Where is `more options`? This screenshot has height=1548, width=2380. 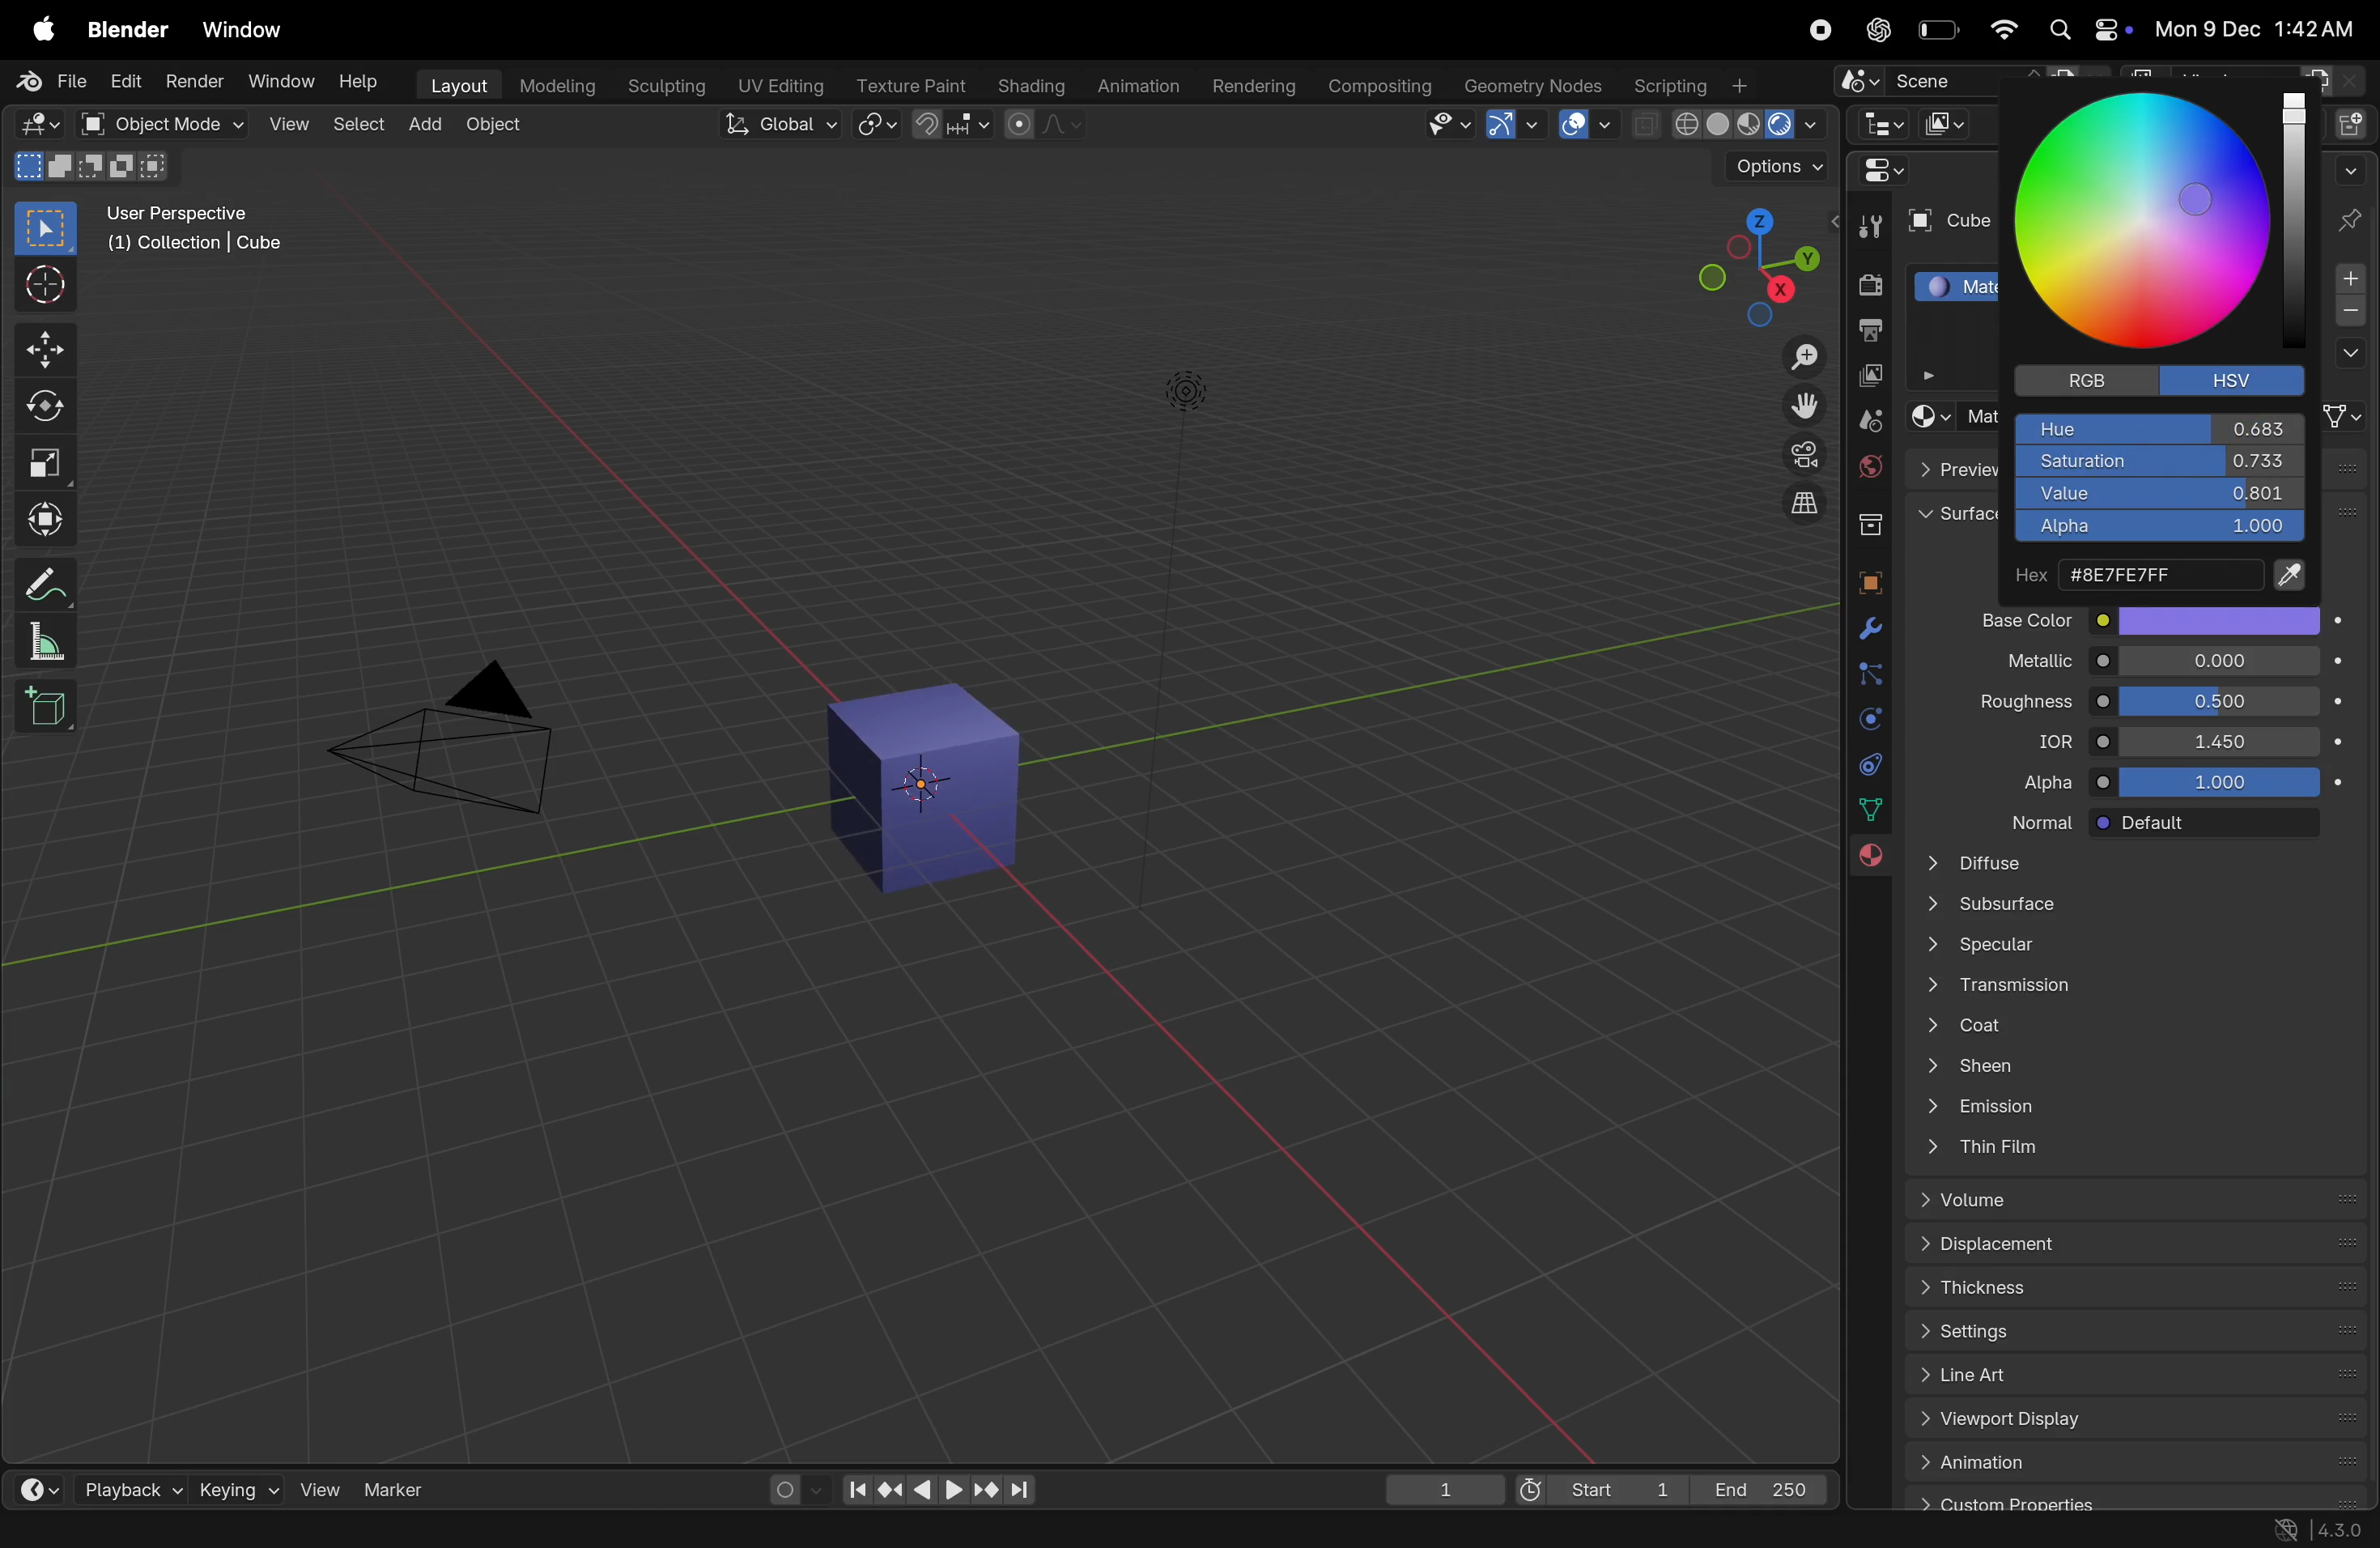
more options is located at coordinates (2349, 168).